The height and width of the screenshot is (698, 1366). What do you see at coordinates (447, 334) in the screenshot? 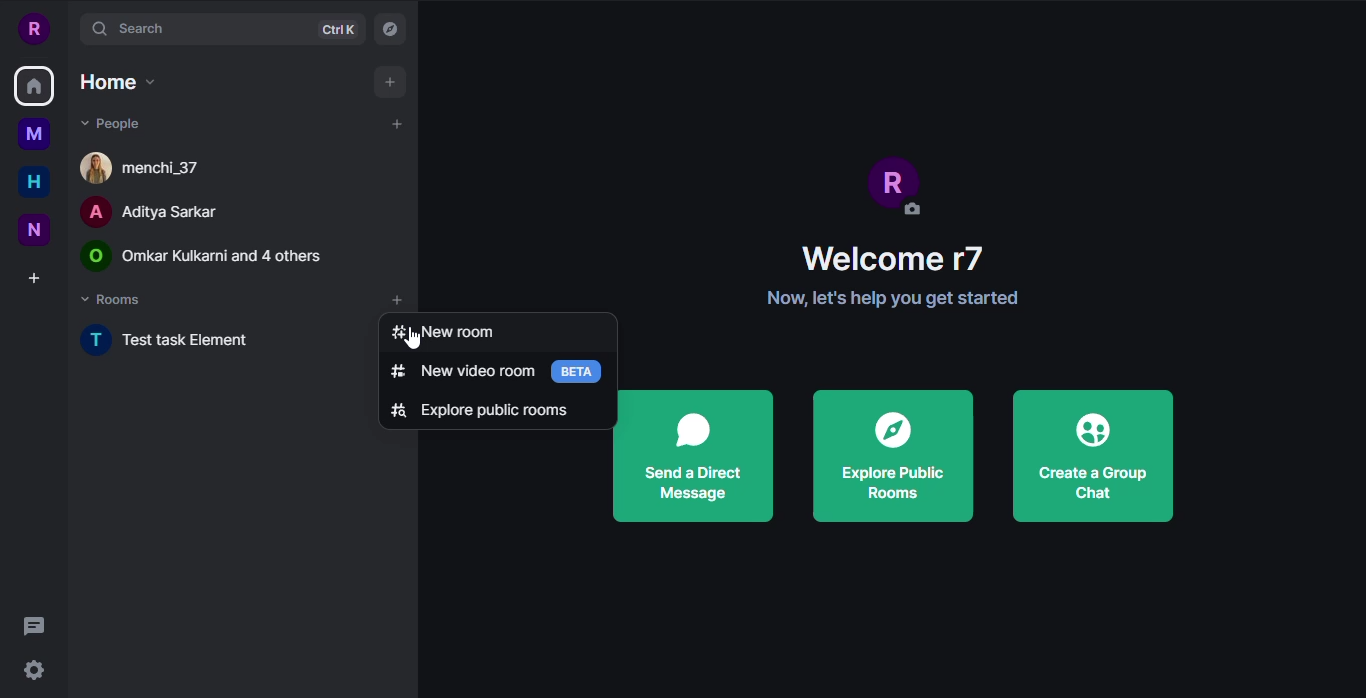
I see `Cursor on new room` at bounding box center [447, 334].